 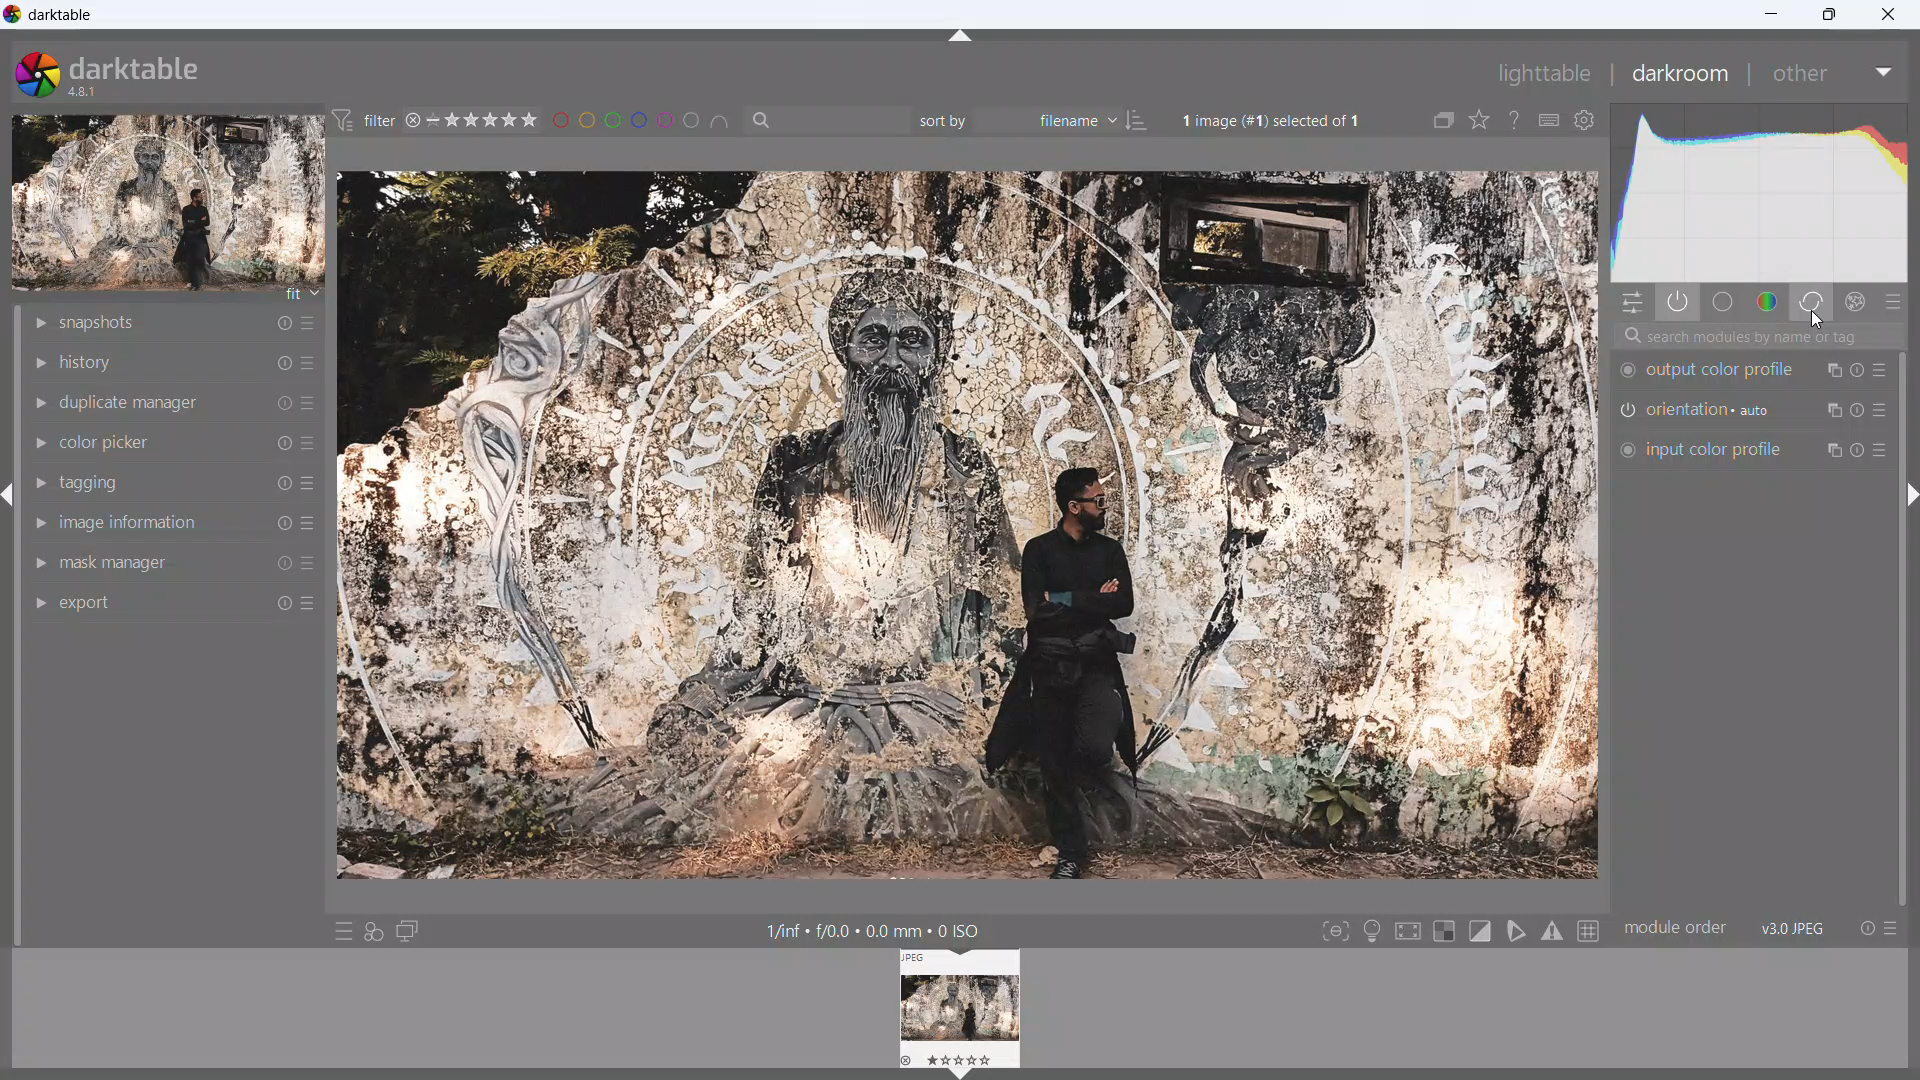 What do you see at coordinates (1553, 932) in the screenshot?
I see `toggle gamut checking` at bounding box center [1553, 932].